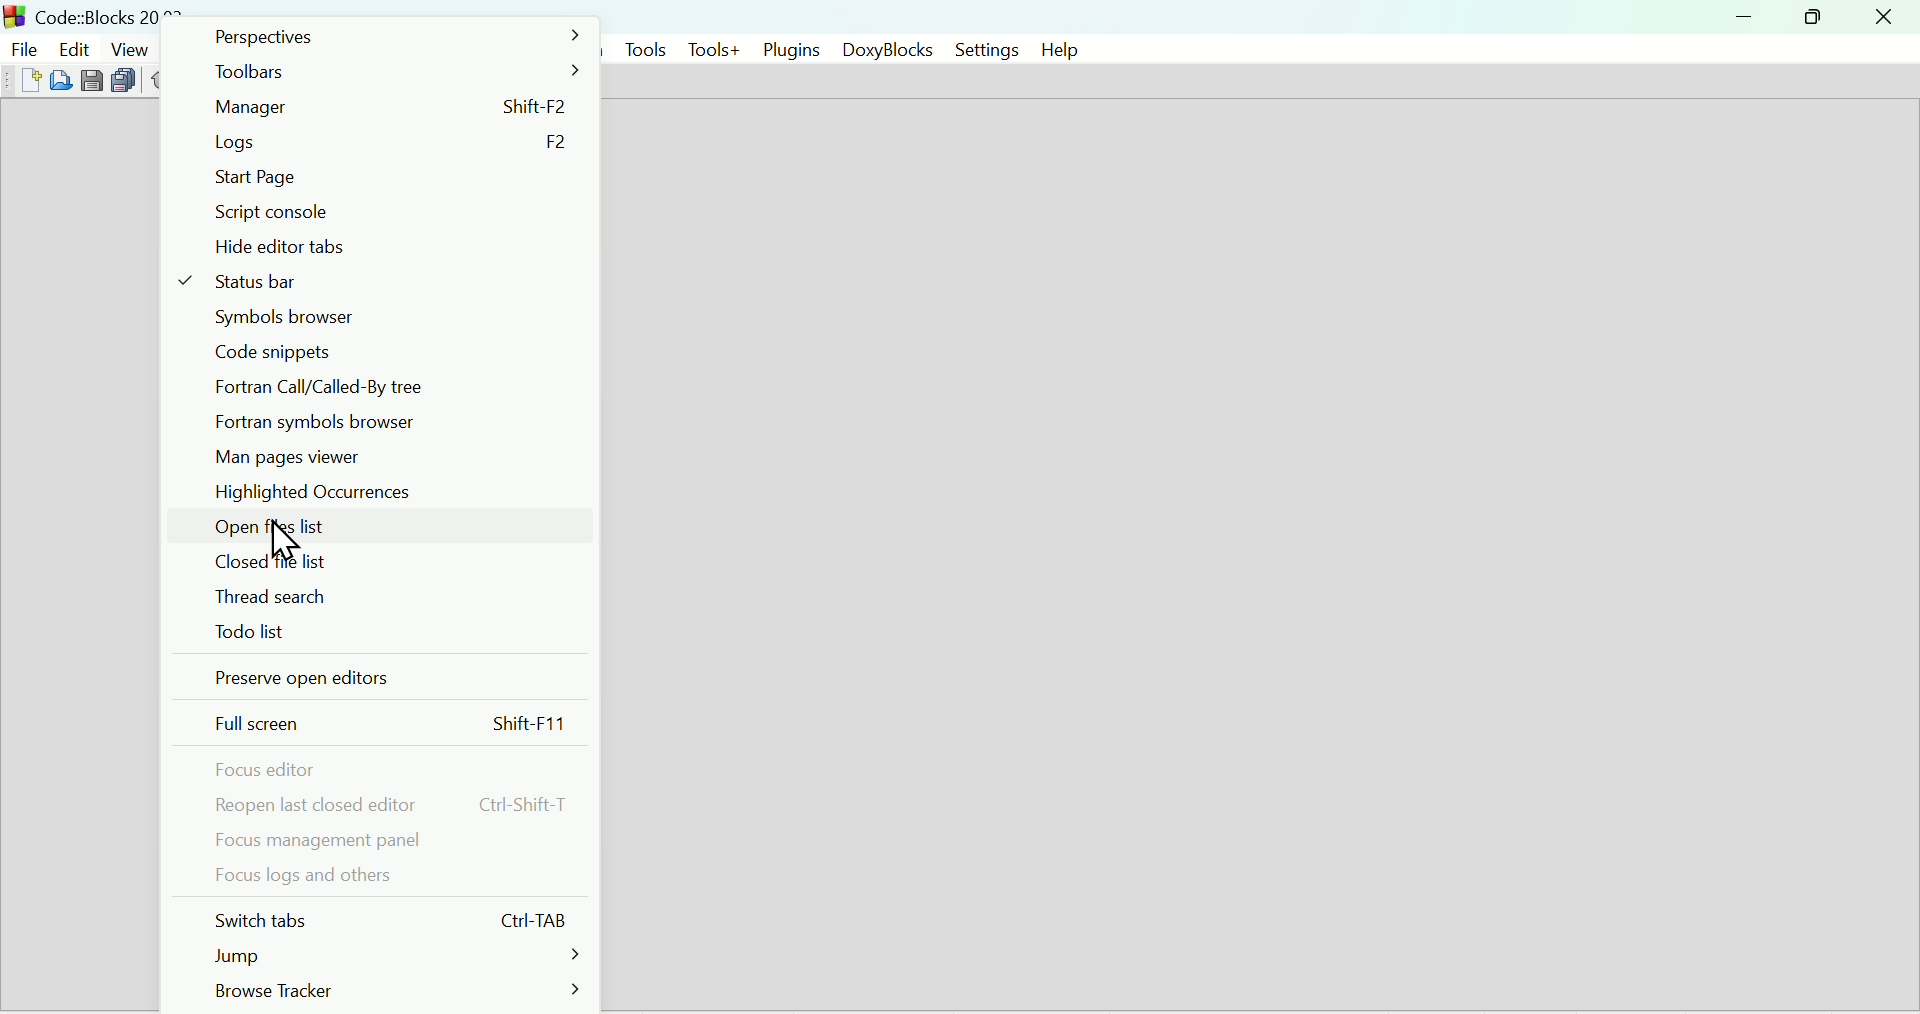 The width and height of the screenshot is (1920, 1014). What do you see at coordinates (92, 80) in the screenshot?
I see `Save` at bounding box center [92, 80].